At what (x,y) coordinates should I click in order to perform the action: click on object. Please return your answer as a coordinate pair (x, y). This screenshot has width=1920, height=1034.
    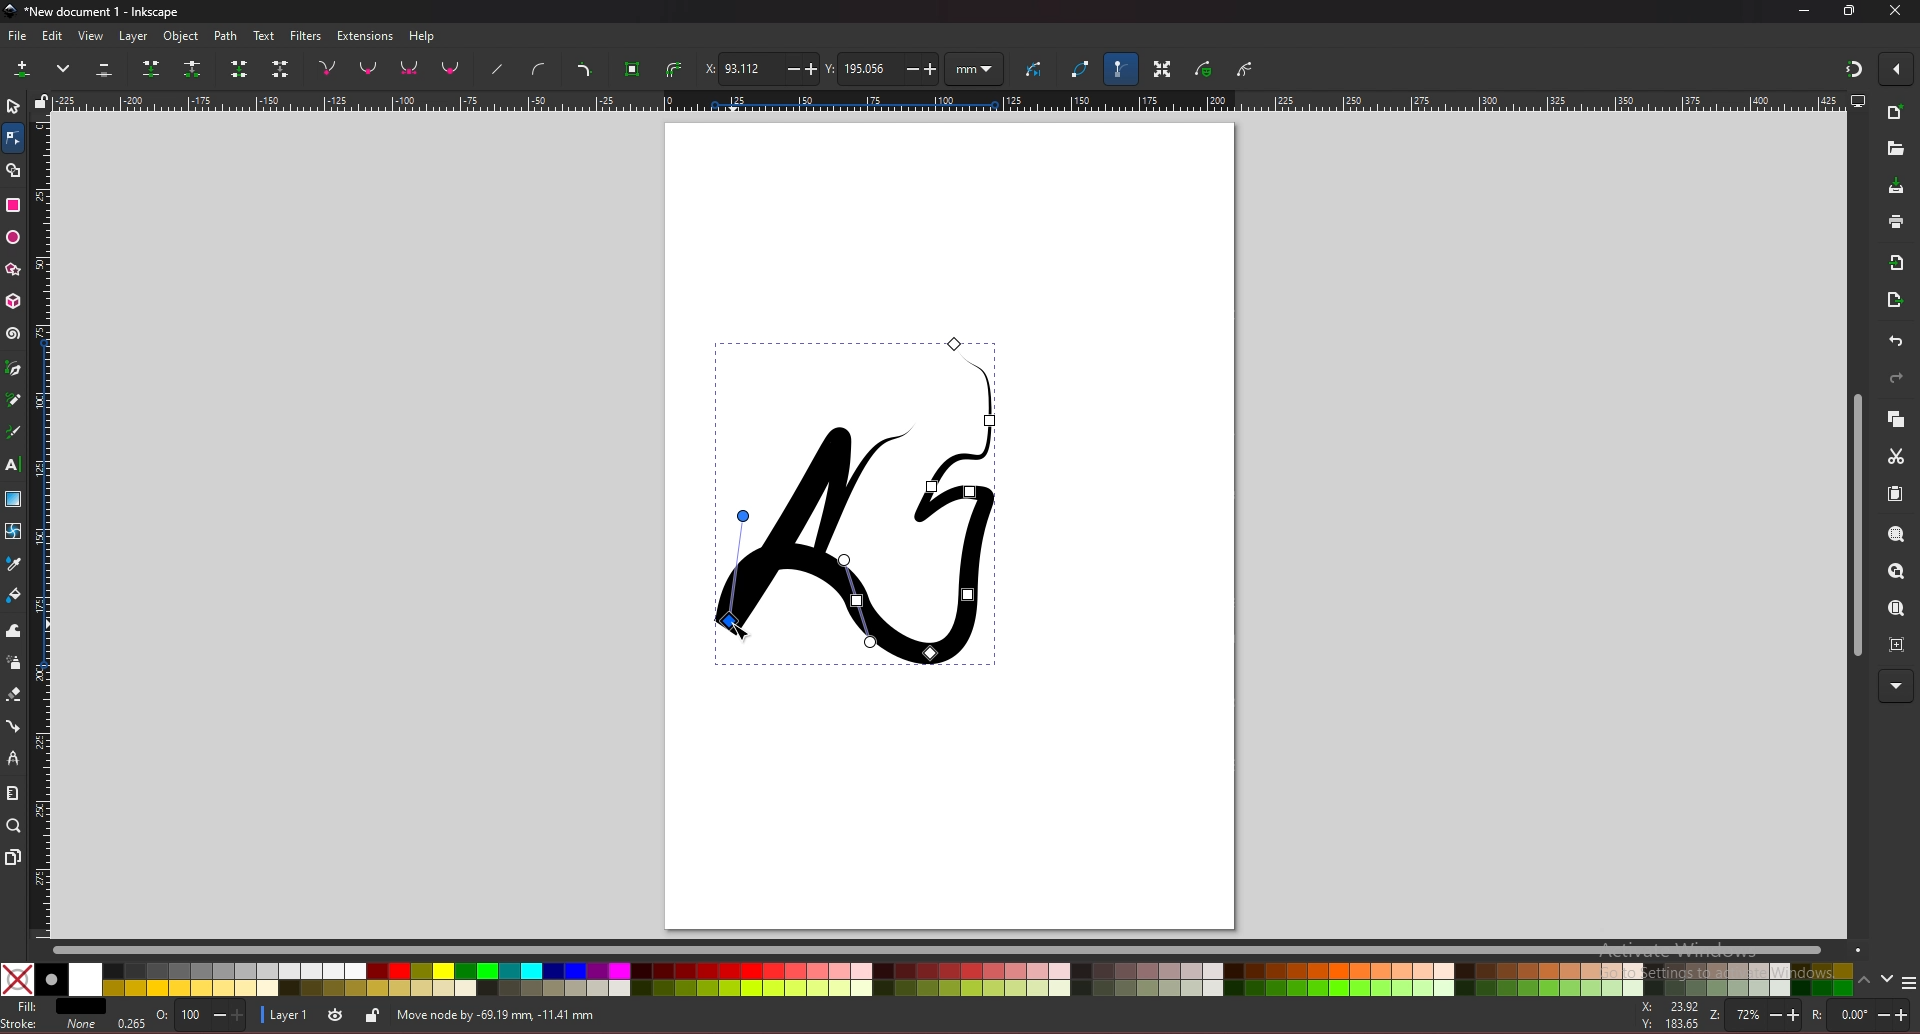
    Looking at the image, I should click on (183, 37).